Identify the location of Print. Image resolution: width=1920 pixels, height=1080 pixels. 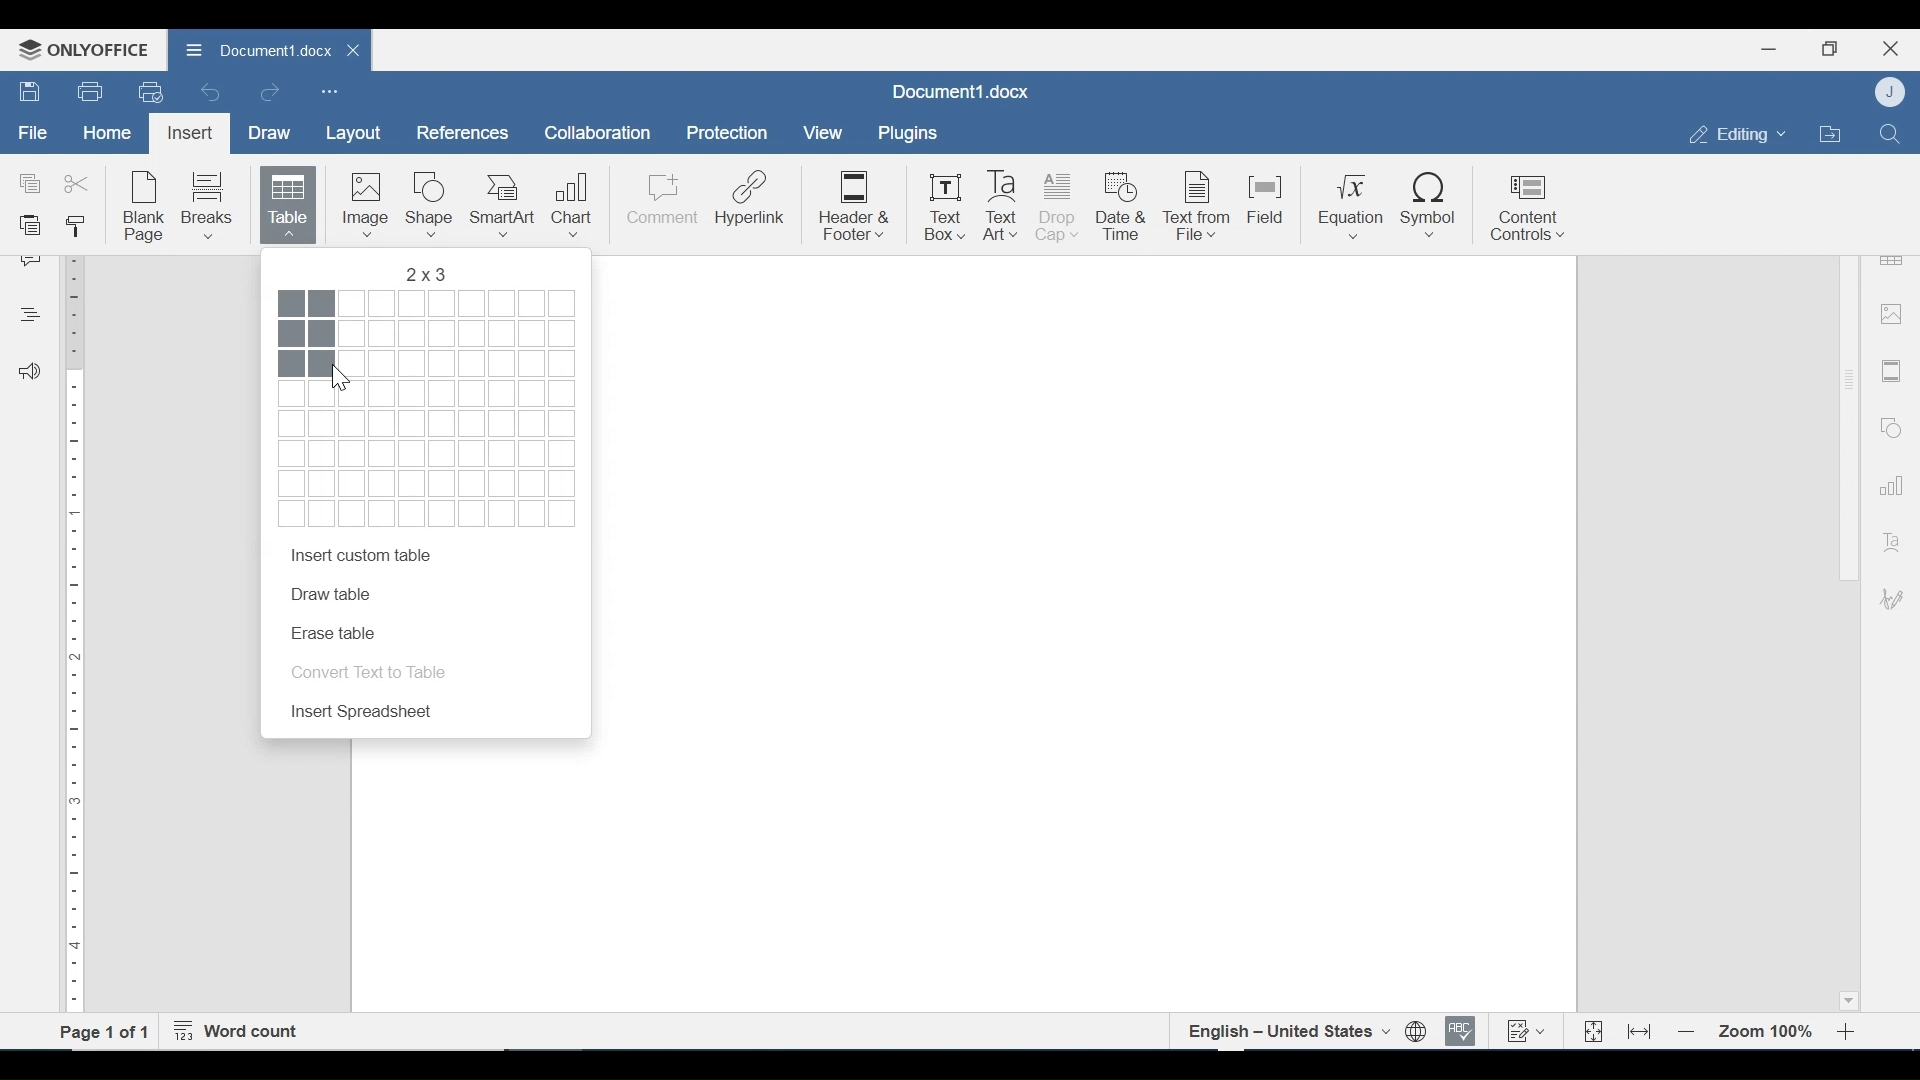
(91, 92).